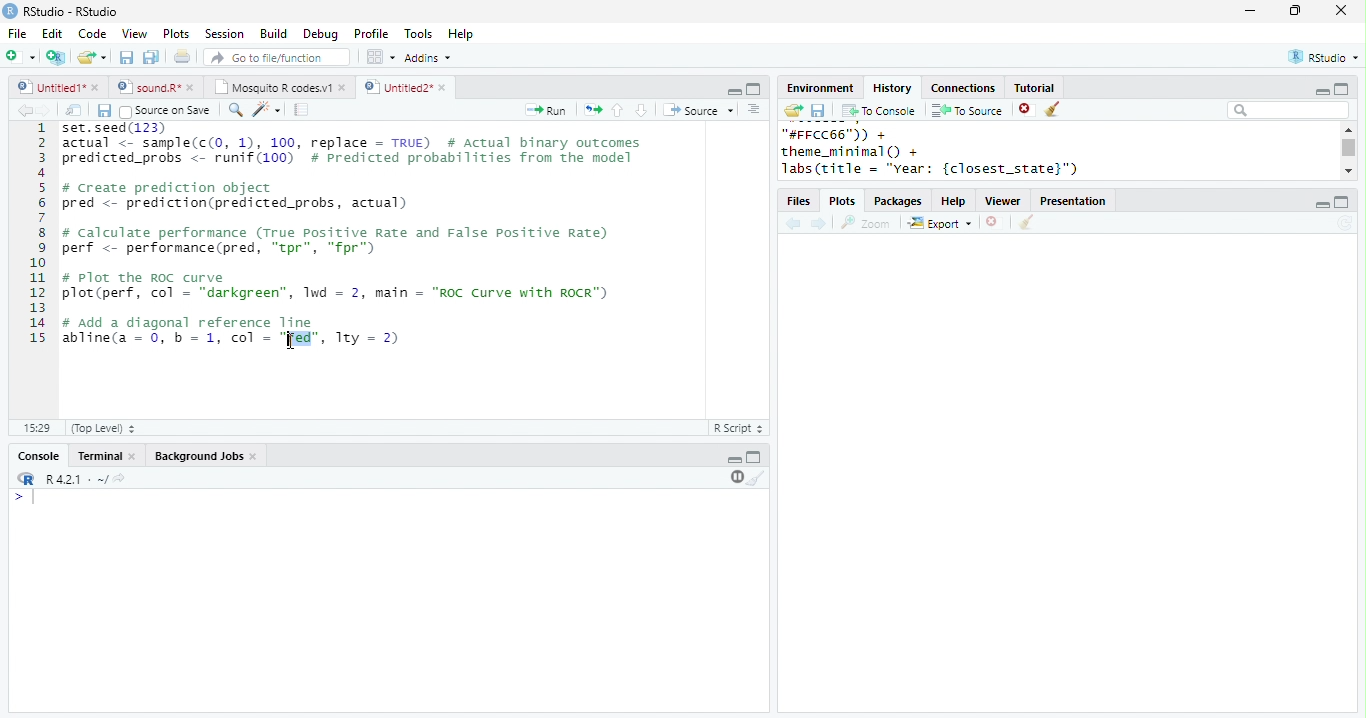 The image size is (1366, 718). What do you see at coordinates (640, 110) in the screenshot?
I see `down` at bounding box center [640, 110].